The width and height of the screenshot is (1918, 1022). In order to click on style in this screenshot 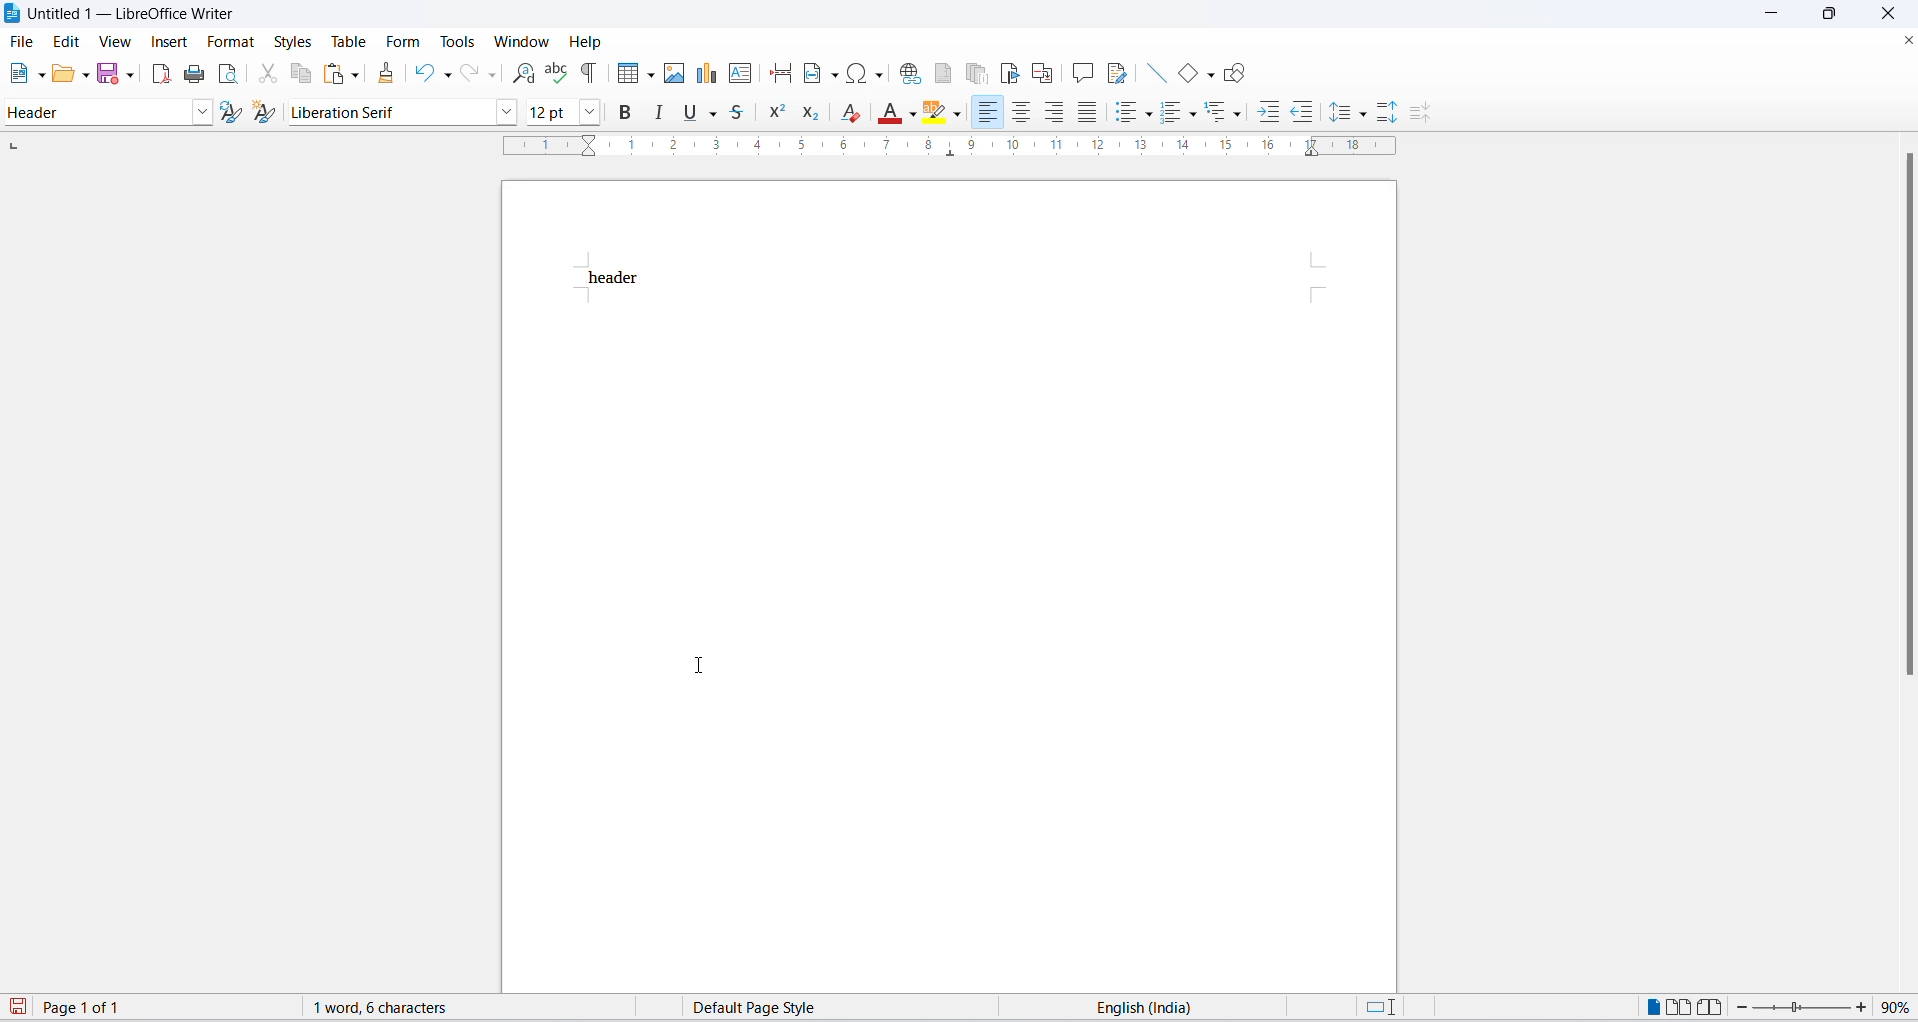, I will do `click(92, 114)`.